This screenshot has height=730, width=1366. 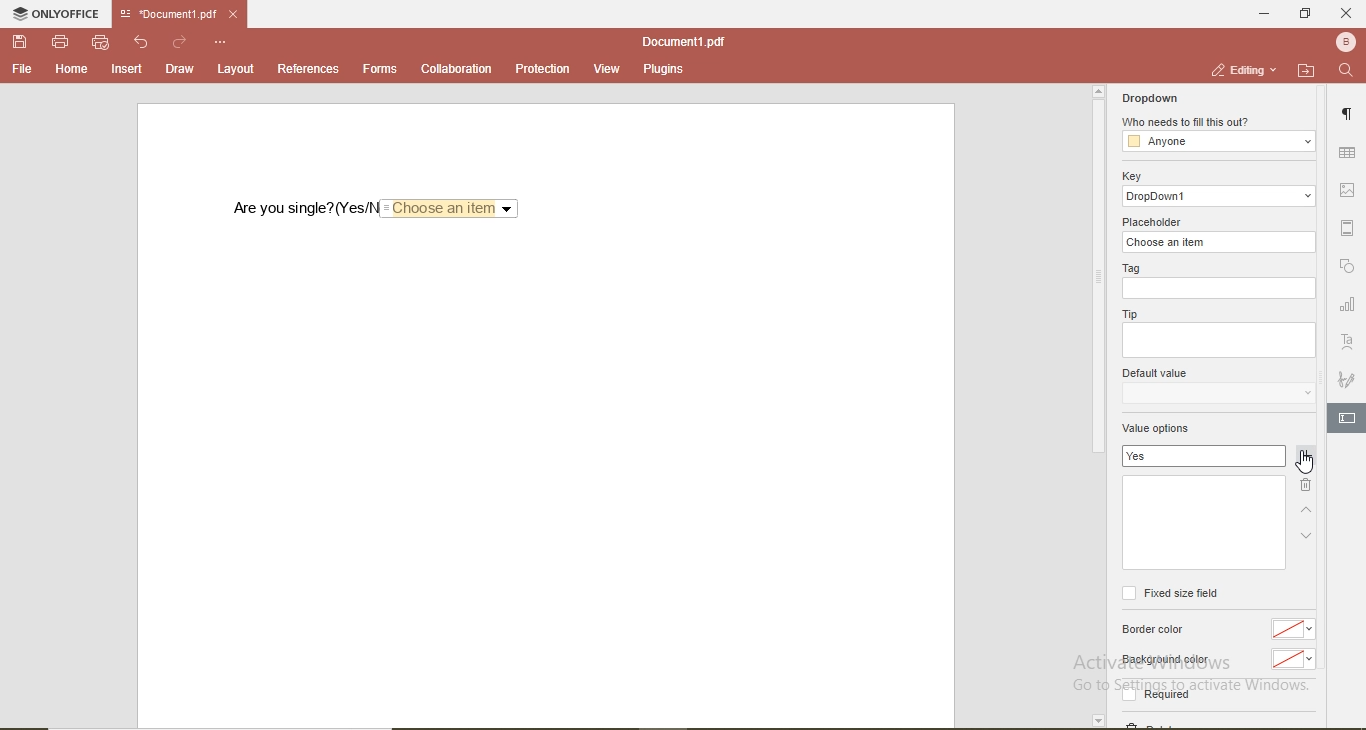 I want to click on default value, so click(x=1157, y=372).